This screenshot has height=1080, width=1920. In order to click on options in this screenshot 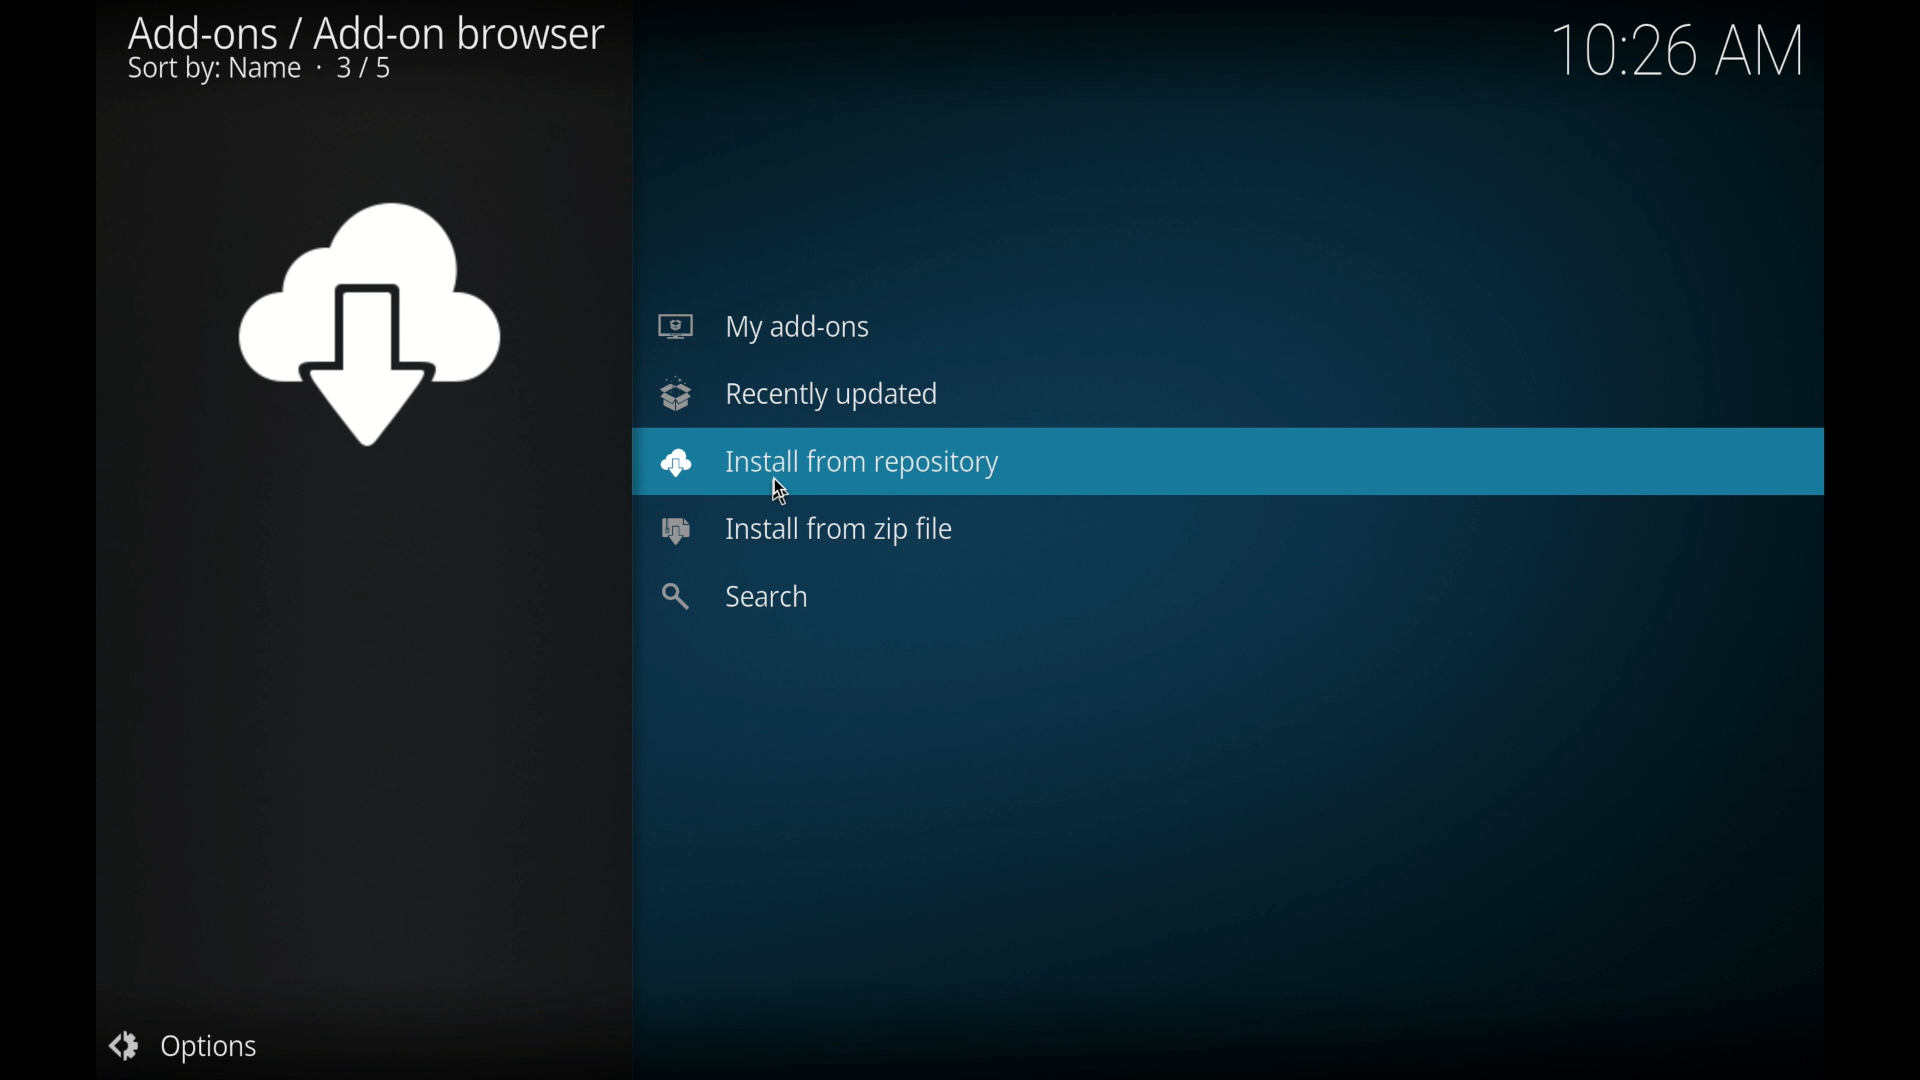, I will do `click(181, 1047)`.